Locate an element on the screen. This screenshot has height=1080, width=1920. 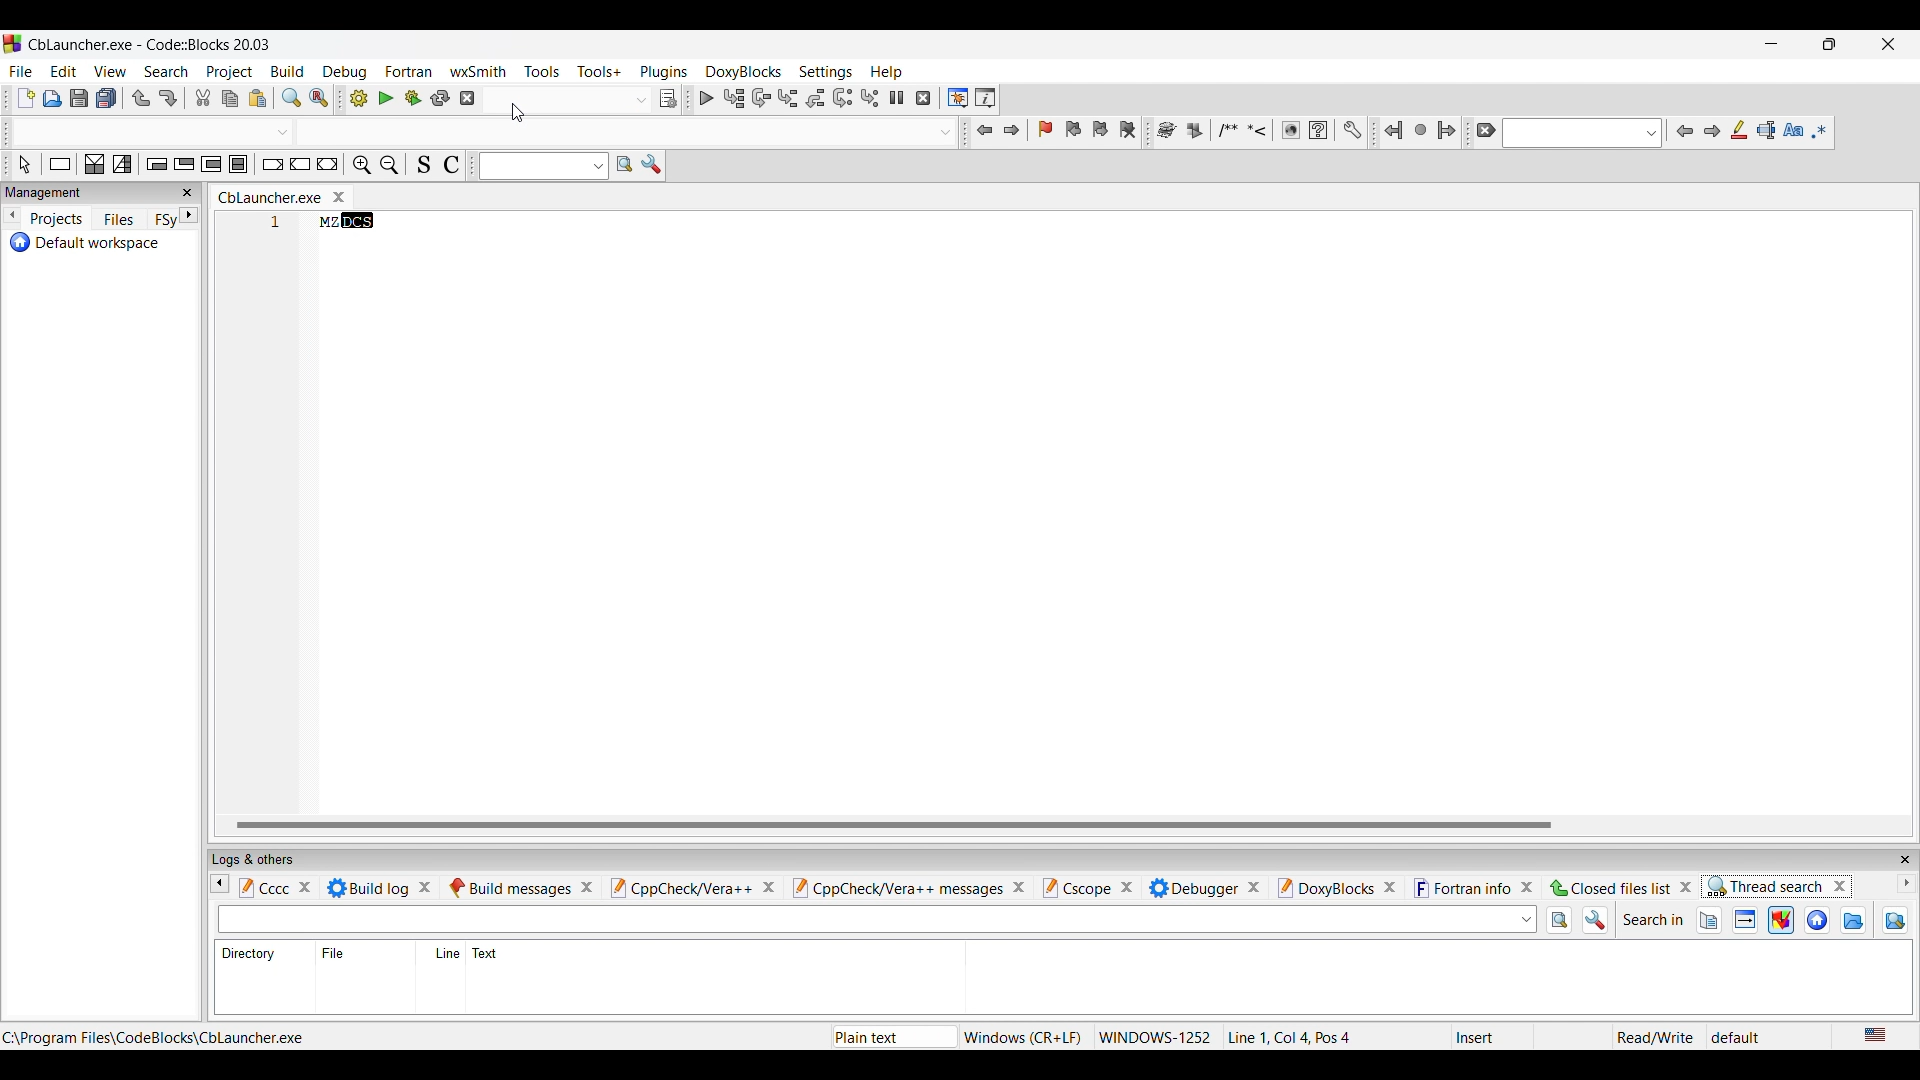
Use regex is located at coordinates (1820, 131).